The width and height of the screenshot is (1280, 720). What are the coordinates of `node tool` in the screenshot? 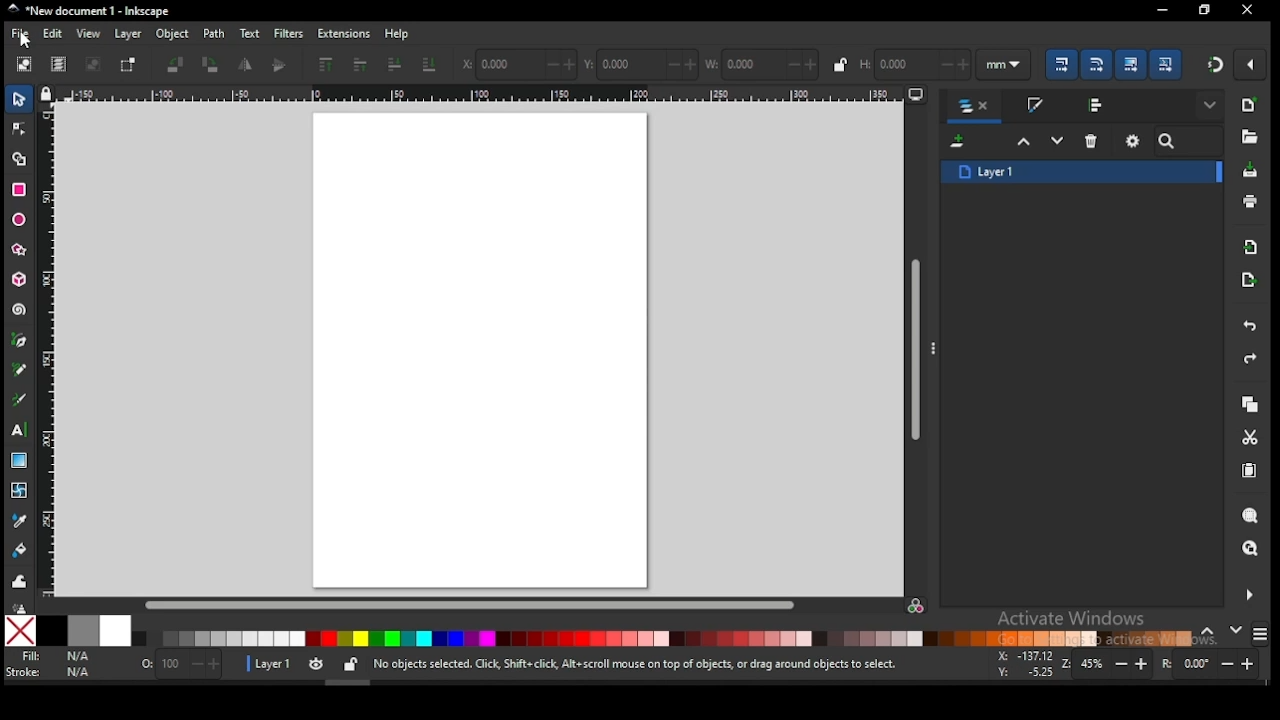 It's located at (20, 128).